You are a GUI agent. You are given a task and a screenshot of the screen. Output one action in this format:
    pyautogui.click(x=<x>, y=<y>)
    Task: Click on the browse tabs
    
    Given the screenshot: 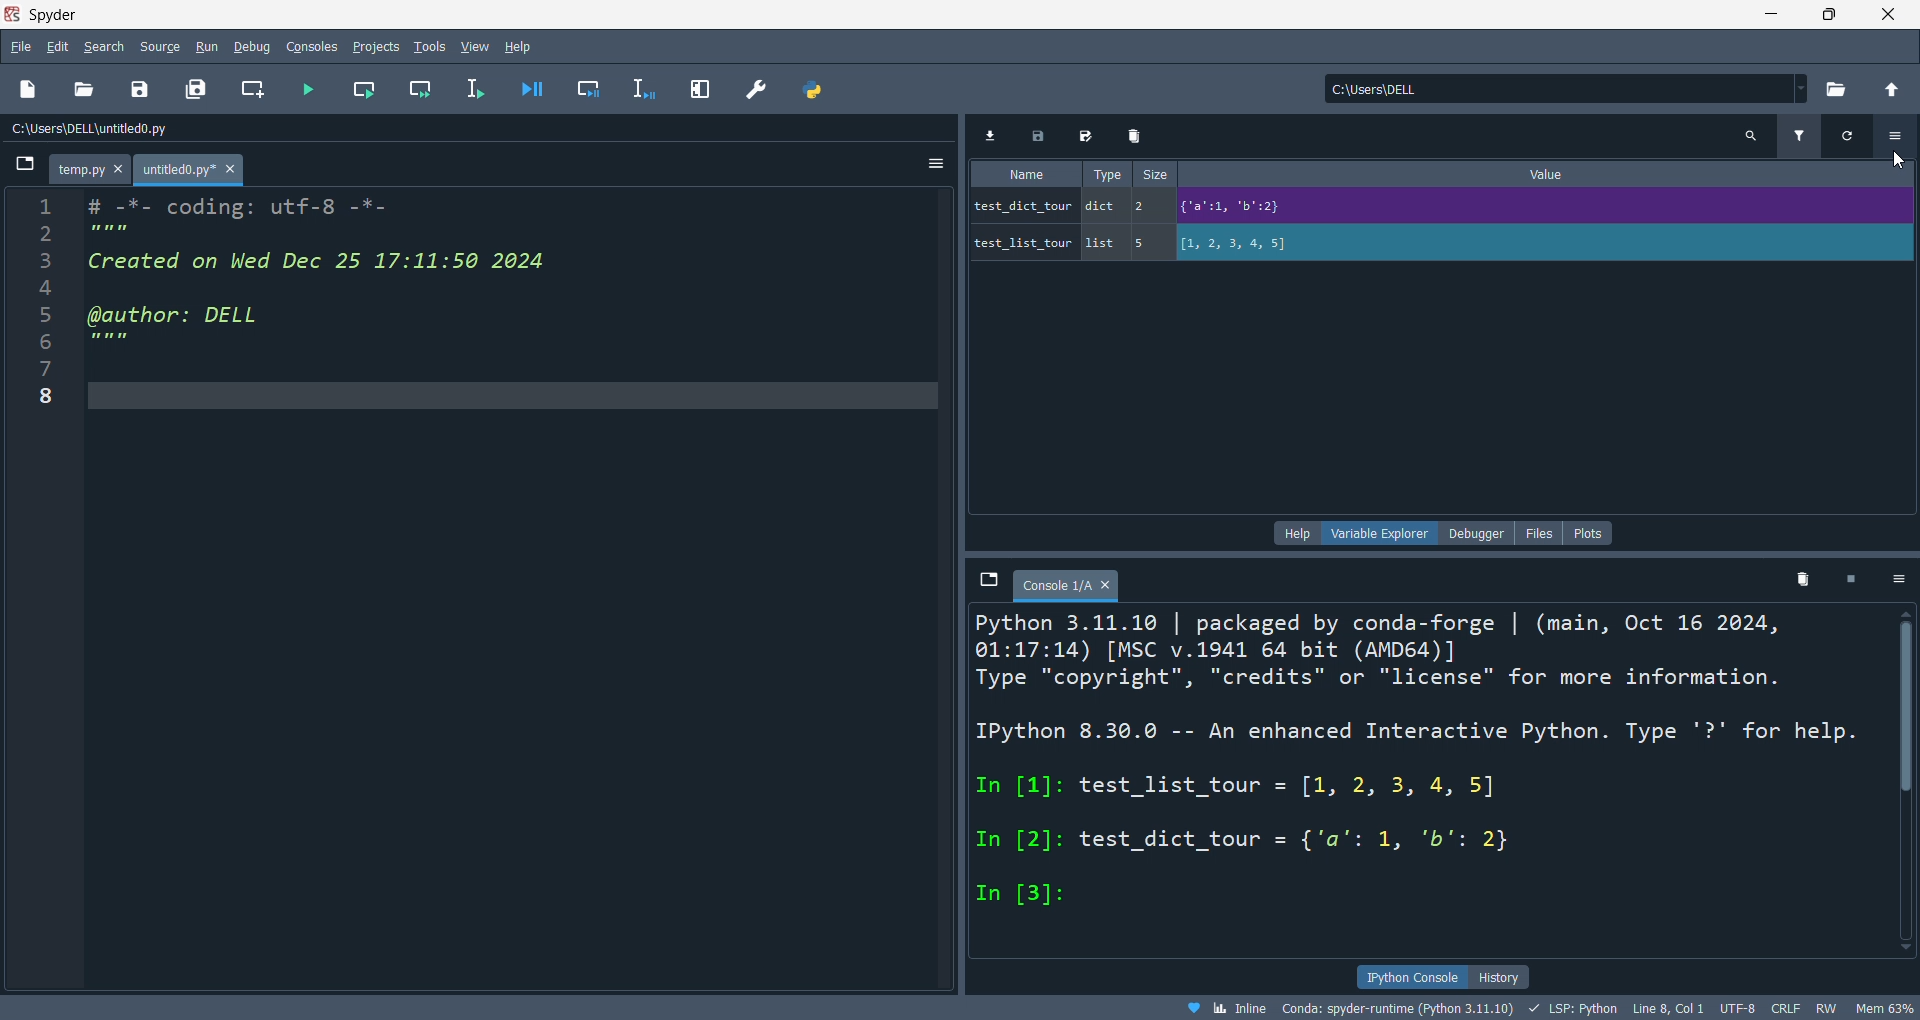 What is the action you would take?
    pyautogui.click(x=983, y=581)
    